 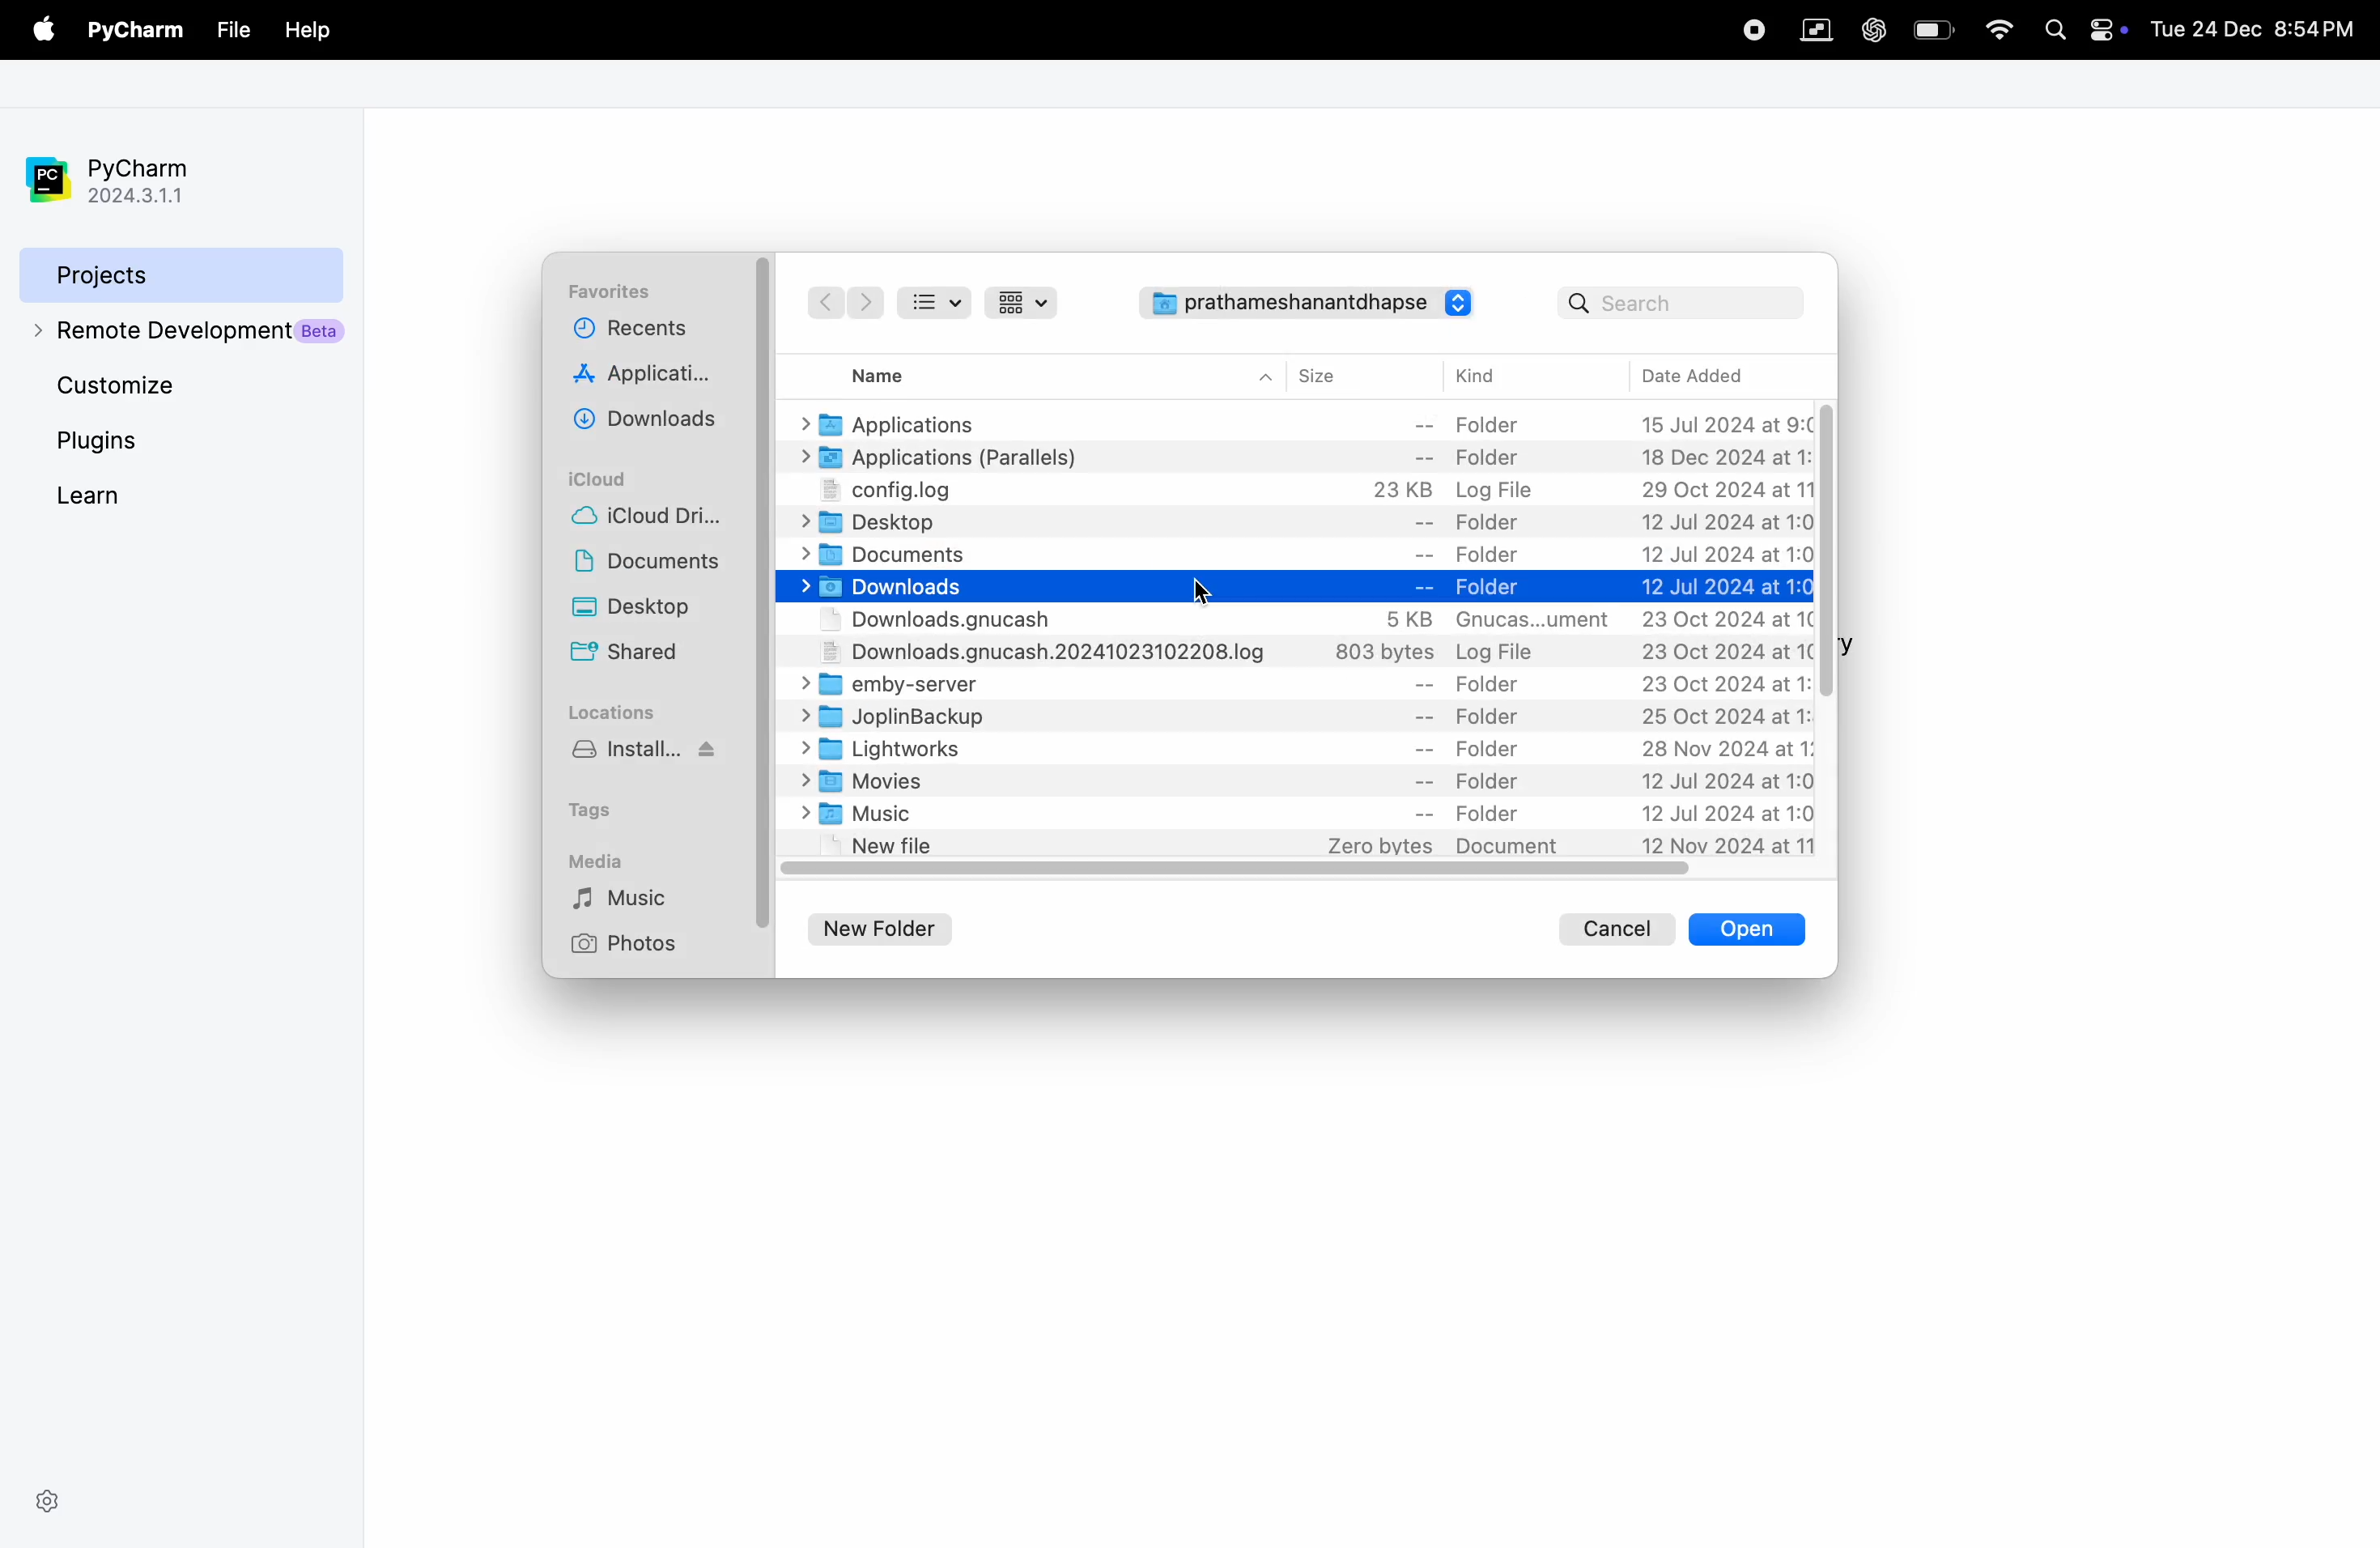 I want to click on downlaods, so click(x=1293, y=587).